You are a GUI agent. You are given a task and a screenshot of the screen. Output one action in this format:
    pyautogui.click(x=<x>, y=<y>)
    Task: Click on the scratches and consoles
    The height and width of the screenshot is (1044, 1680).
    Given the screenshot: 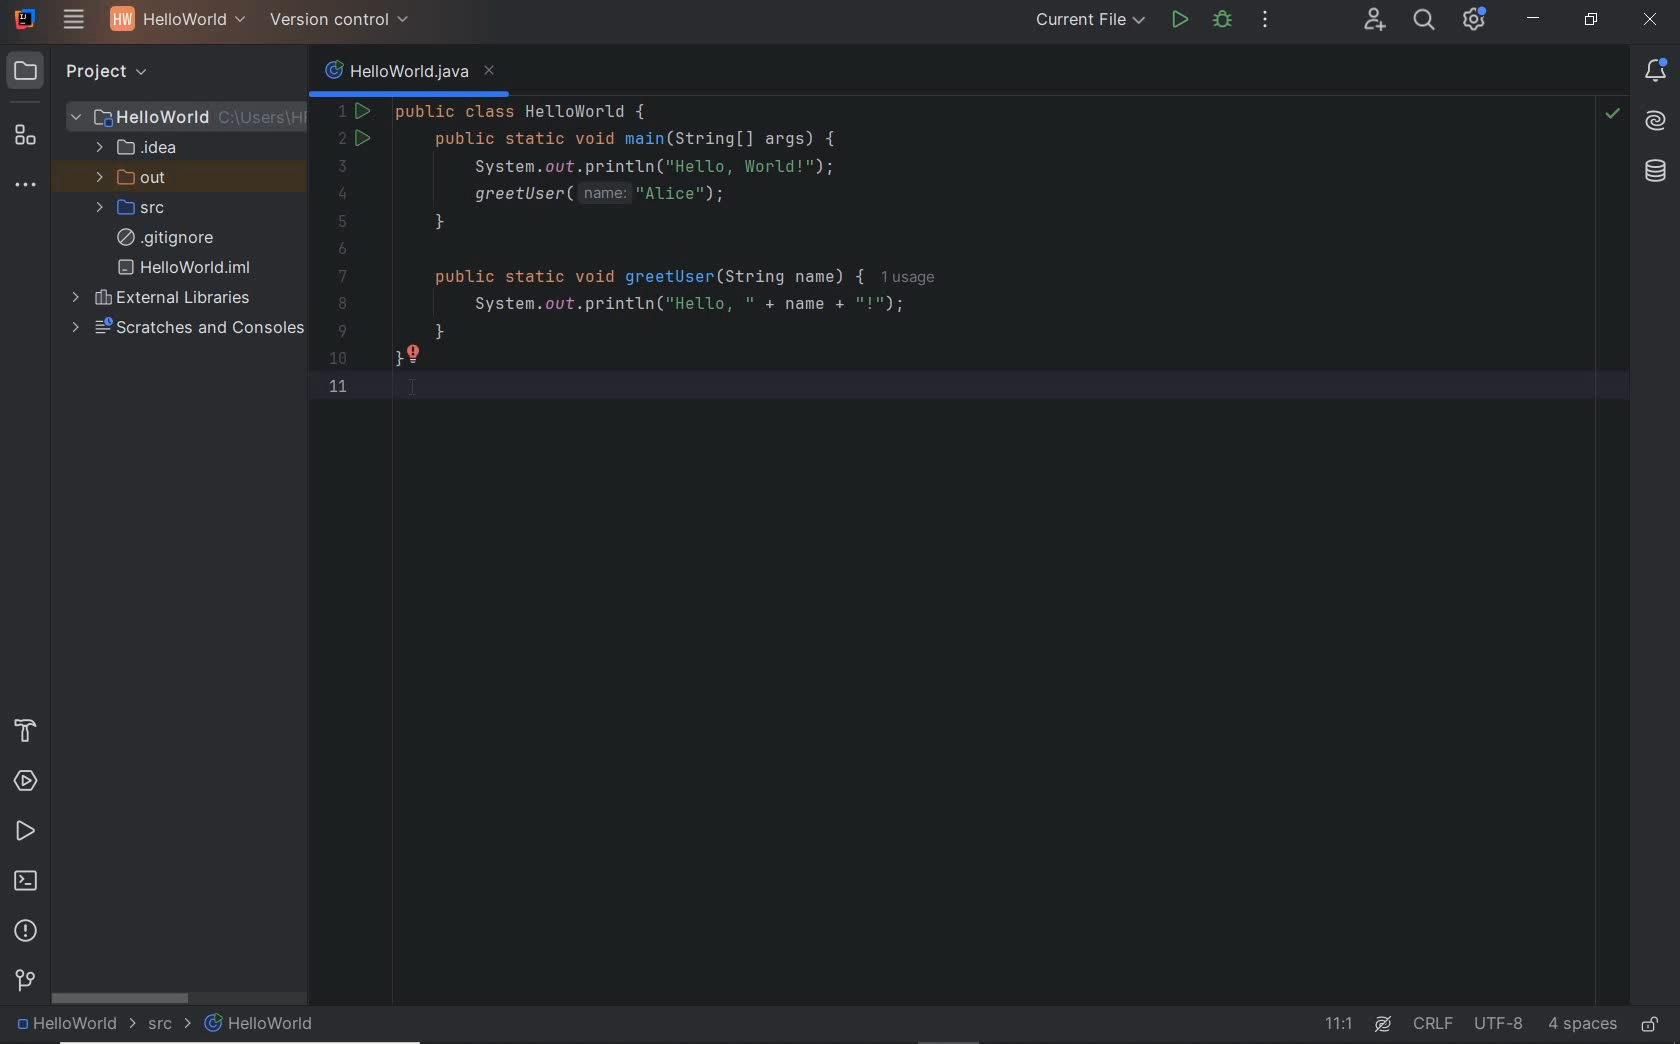 What is the action you would take?
    pyautogui.click(x=187, y=329)
    